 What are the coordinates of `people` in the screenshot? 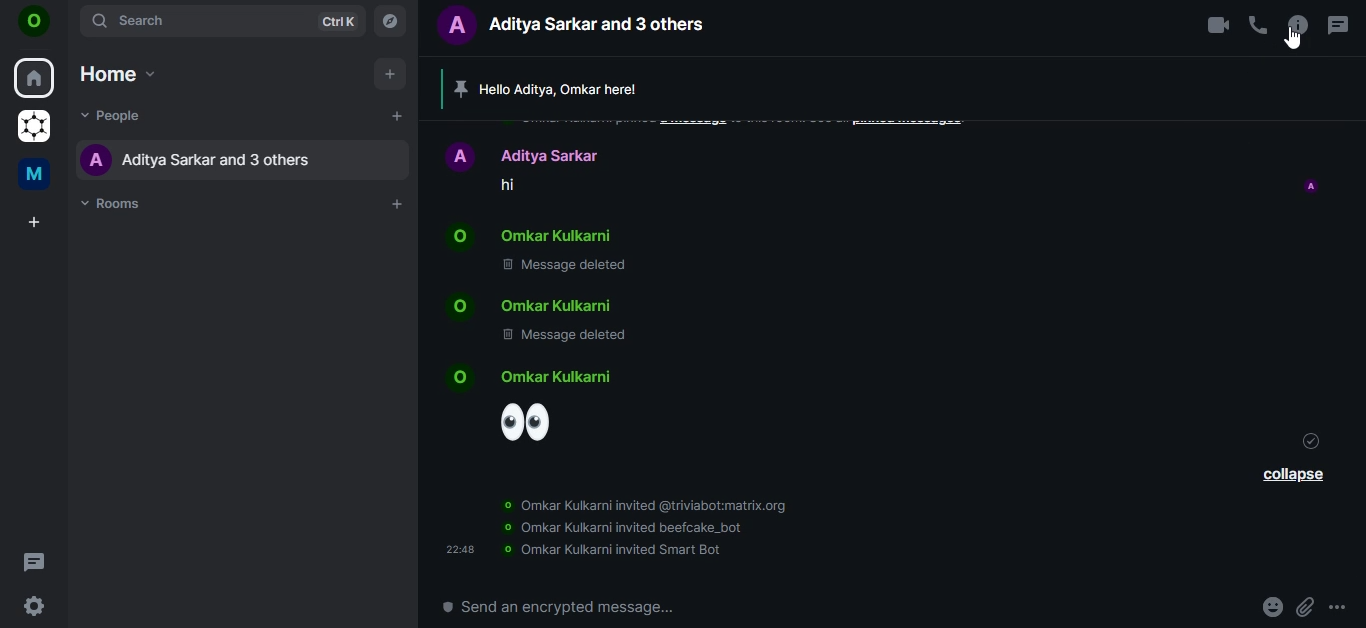 It's located at (113, 117).